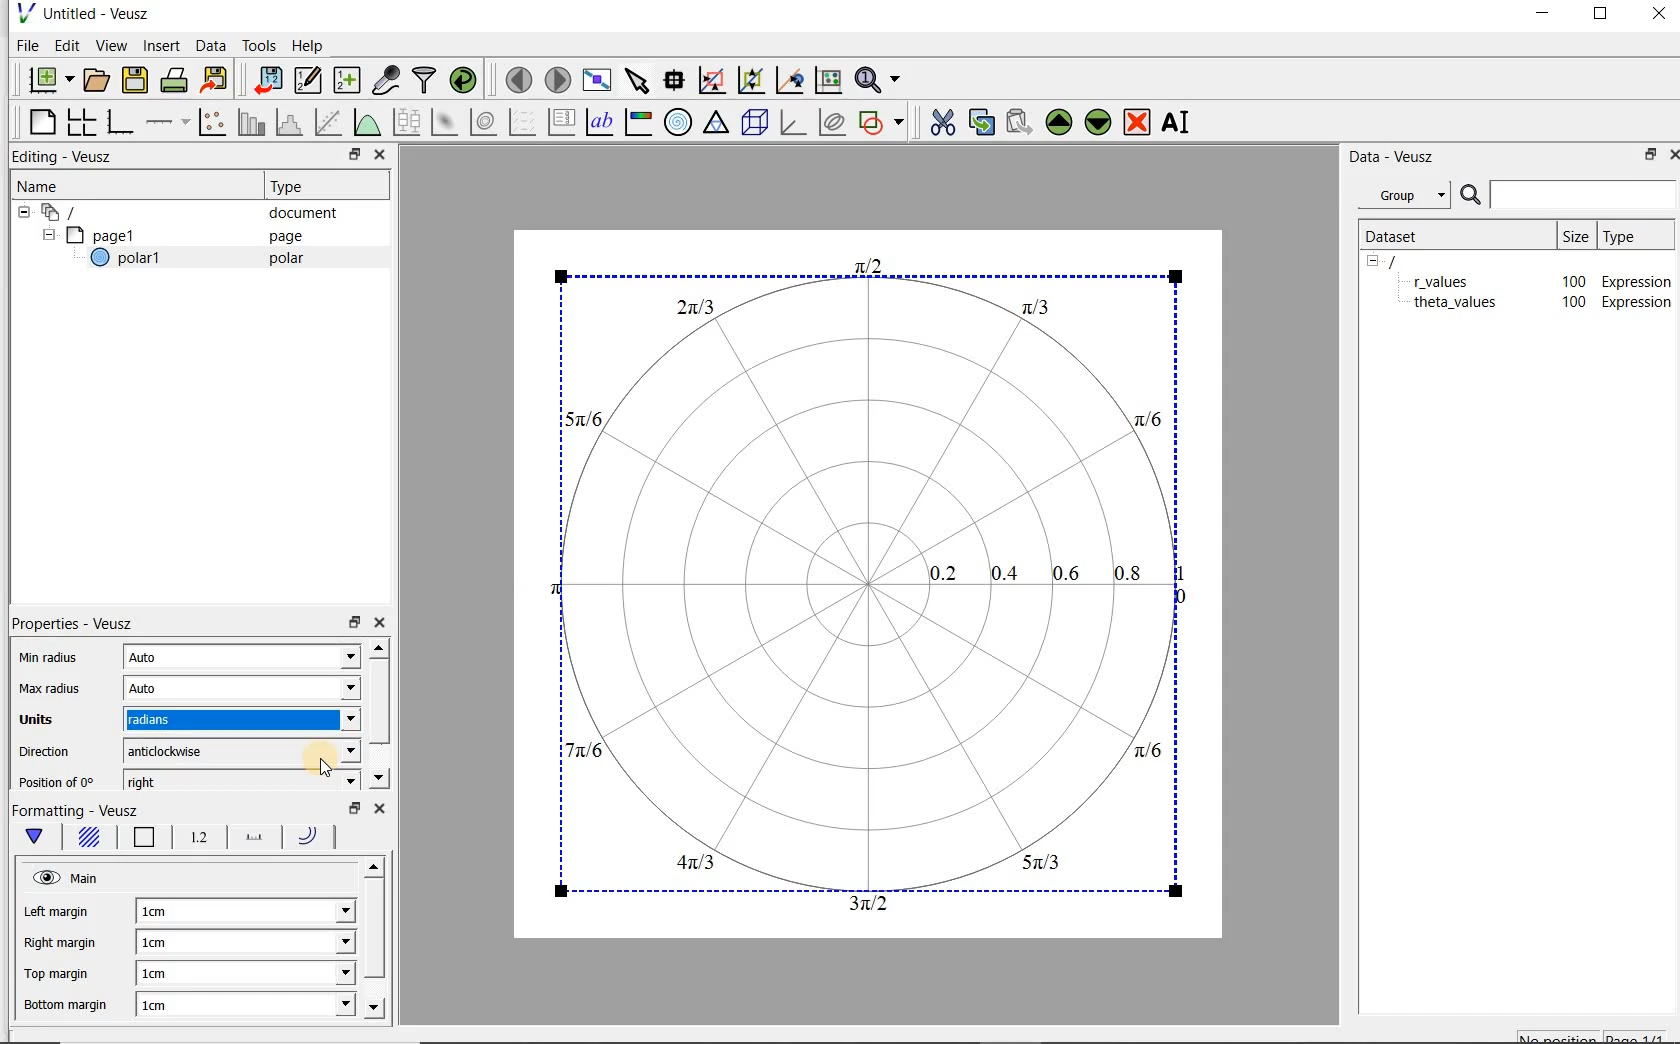 This screenshot has width=1680, height=1044. I want to click on print the document, so click(178, 79).